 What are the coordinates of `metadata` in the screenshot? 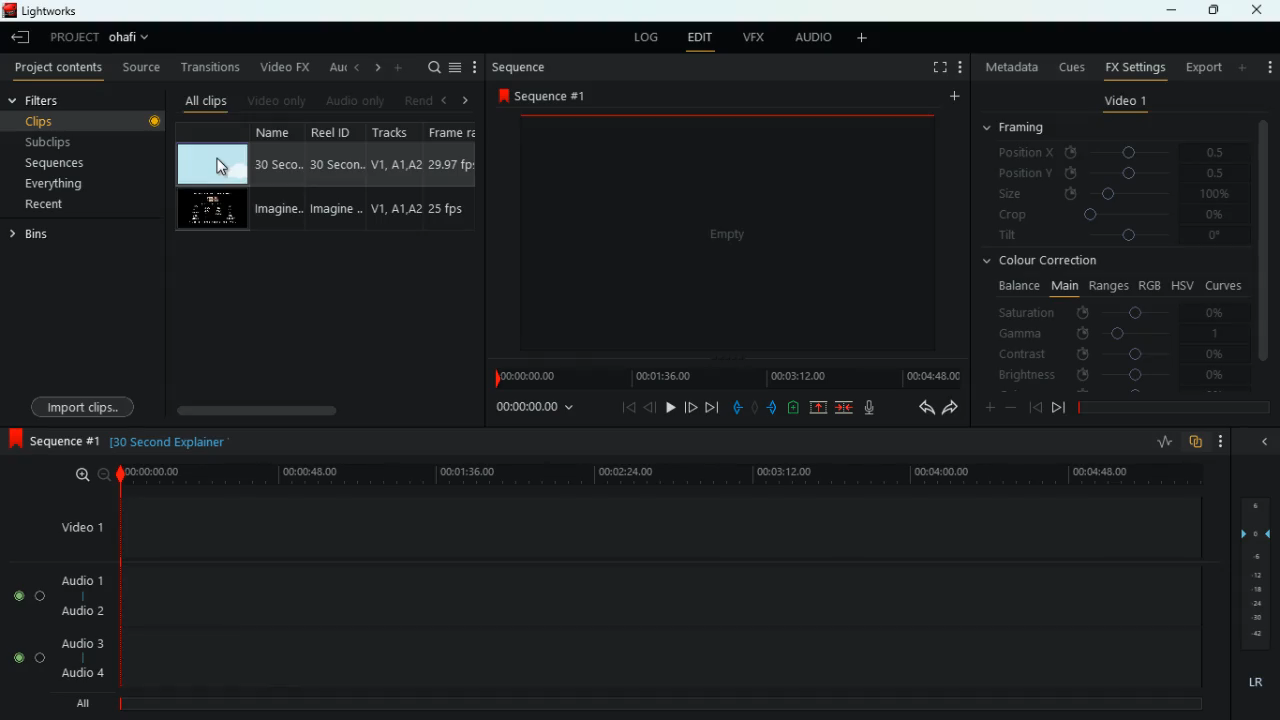 It's located at (1008, 66).